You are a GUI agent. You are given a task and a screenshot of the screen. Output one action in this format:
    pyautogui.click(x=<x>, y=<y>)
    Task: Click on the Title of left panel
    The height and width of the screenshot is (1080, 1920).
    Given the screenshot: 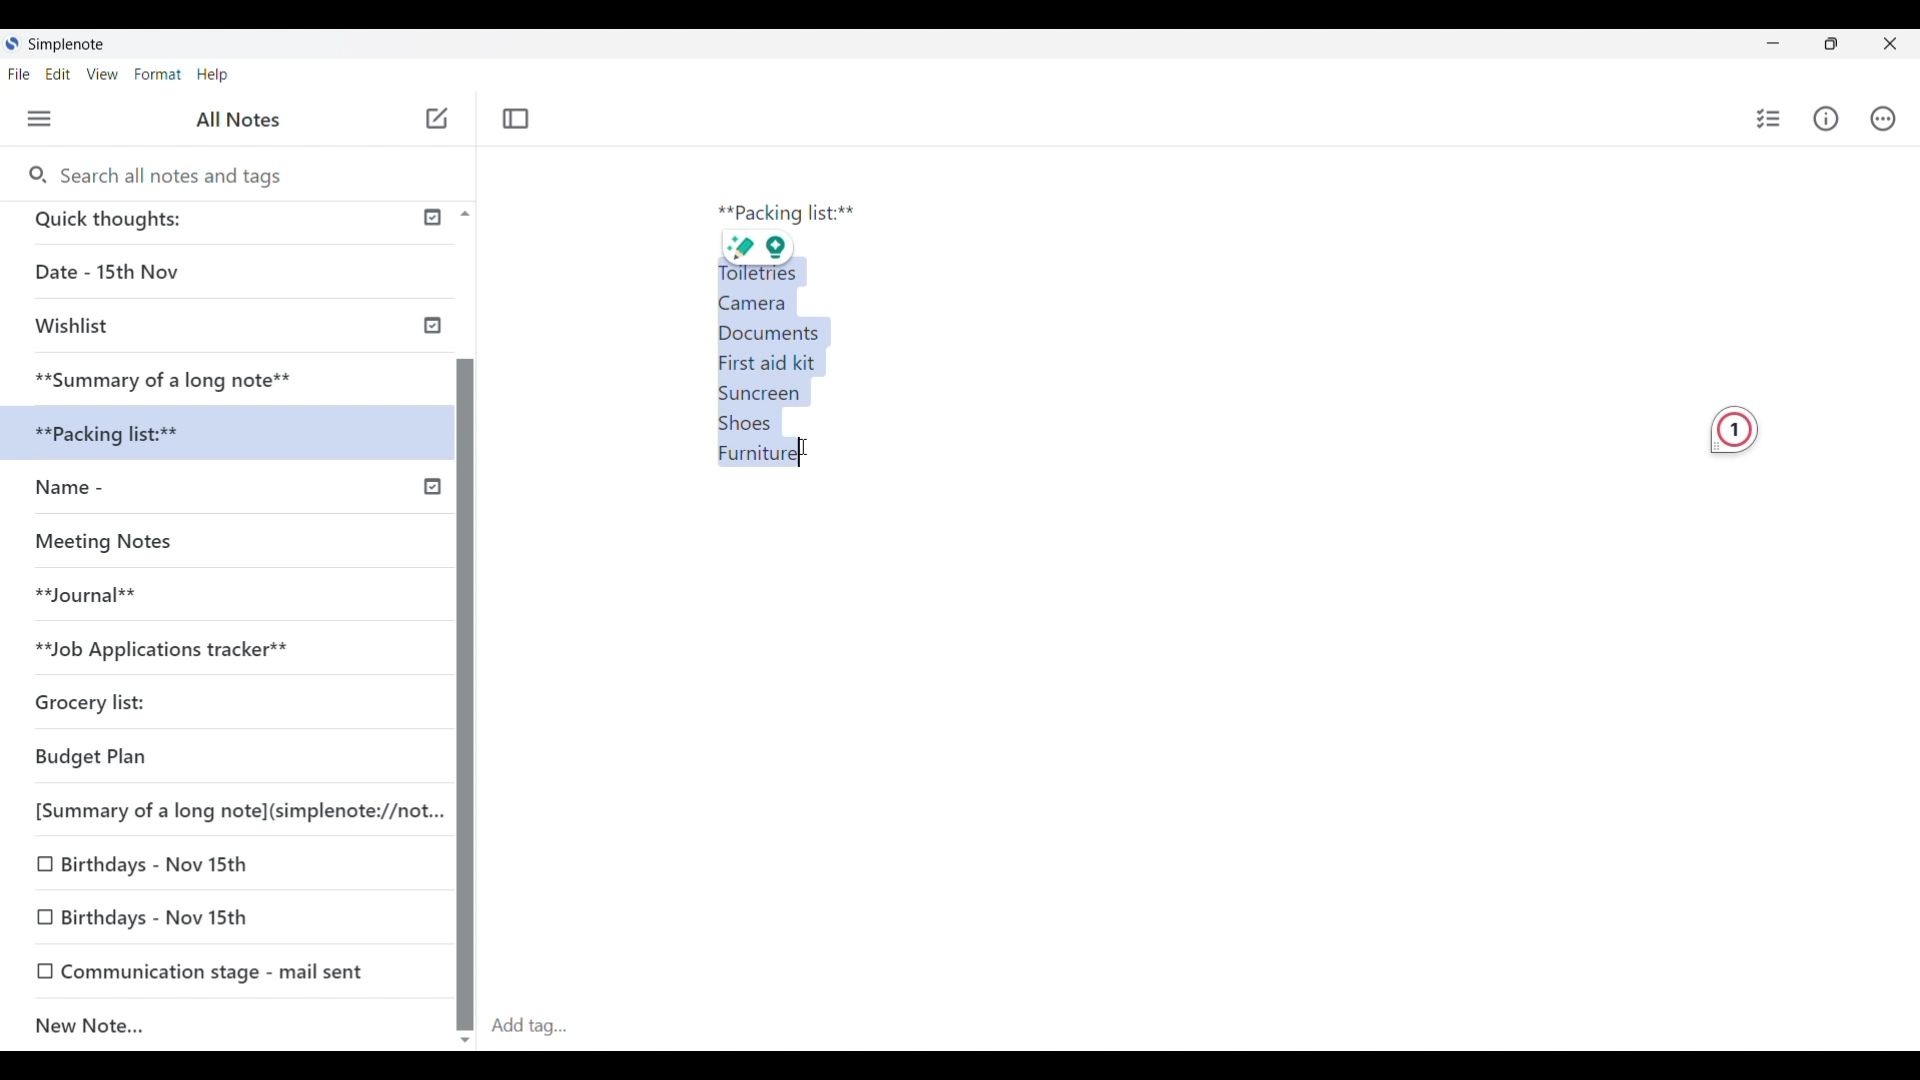 What is the action you would take?
    pyautogui.click(x=241, y=118)
    